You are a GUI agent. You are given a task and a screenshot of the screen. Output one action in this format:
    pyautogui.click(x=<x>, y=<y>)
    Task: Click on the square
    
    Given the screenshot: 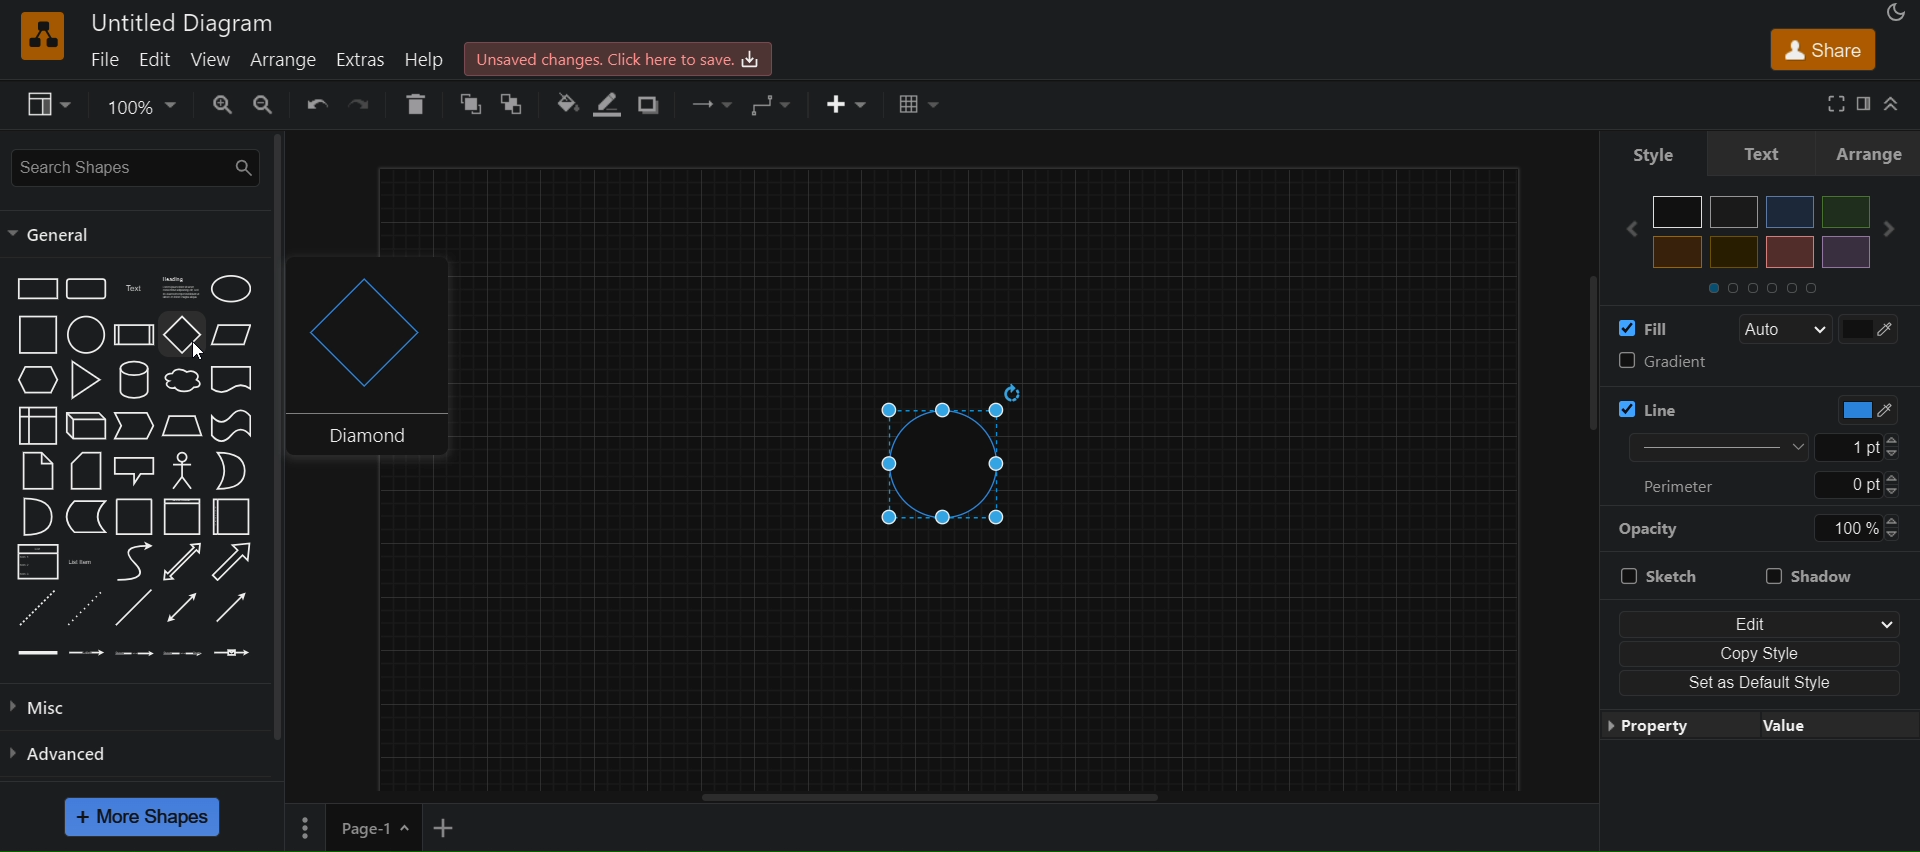 What is the action you would take?
    pyautogui.click(x=37, y=335)
    